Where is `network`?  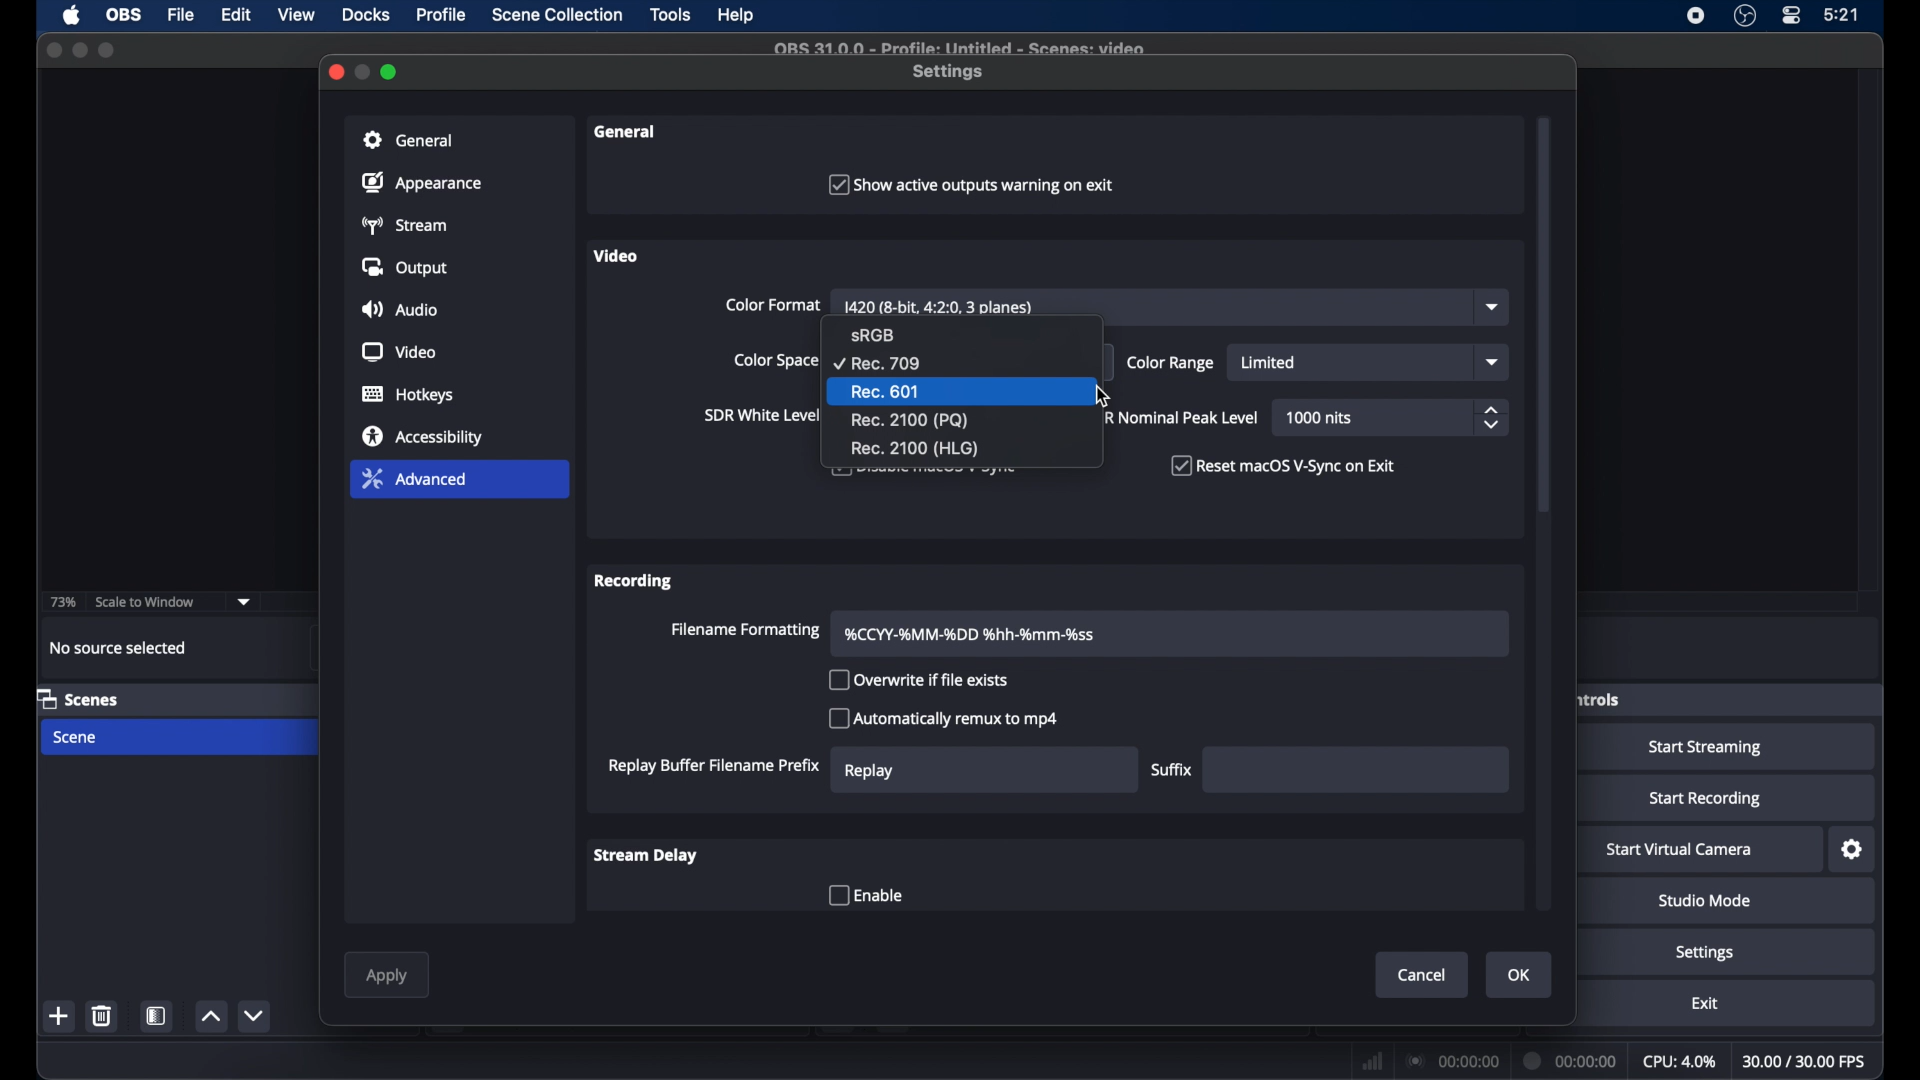
network is located at coordinates (1372, 1060).